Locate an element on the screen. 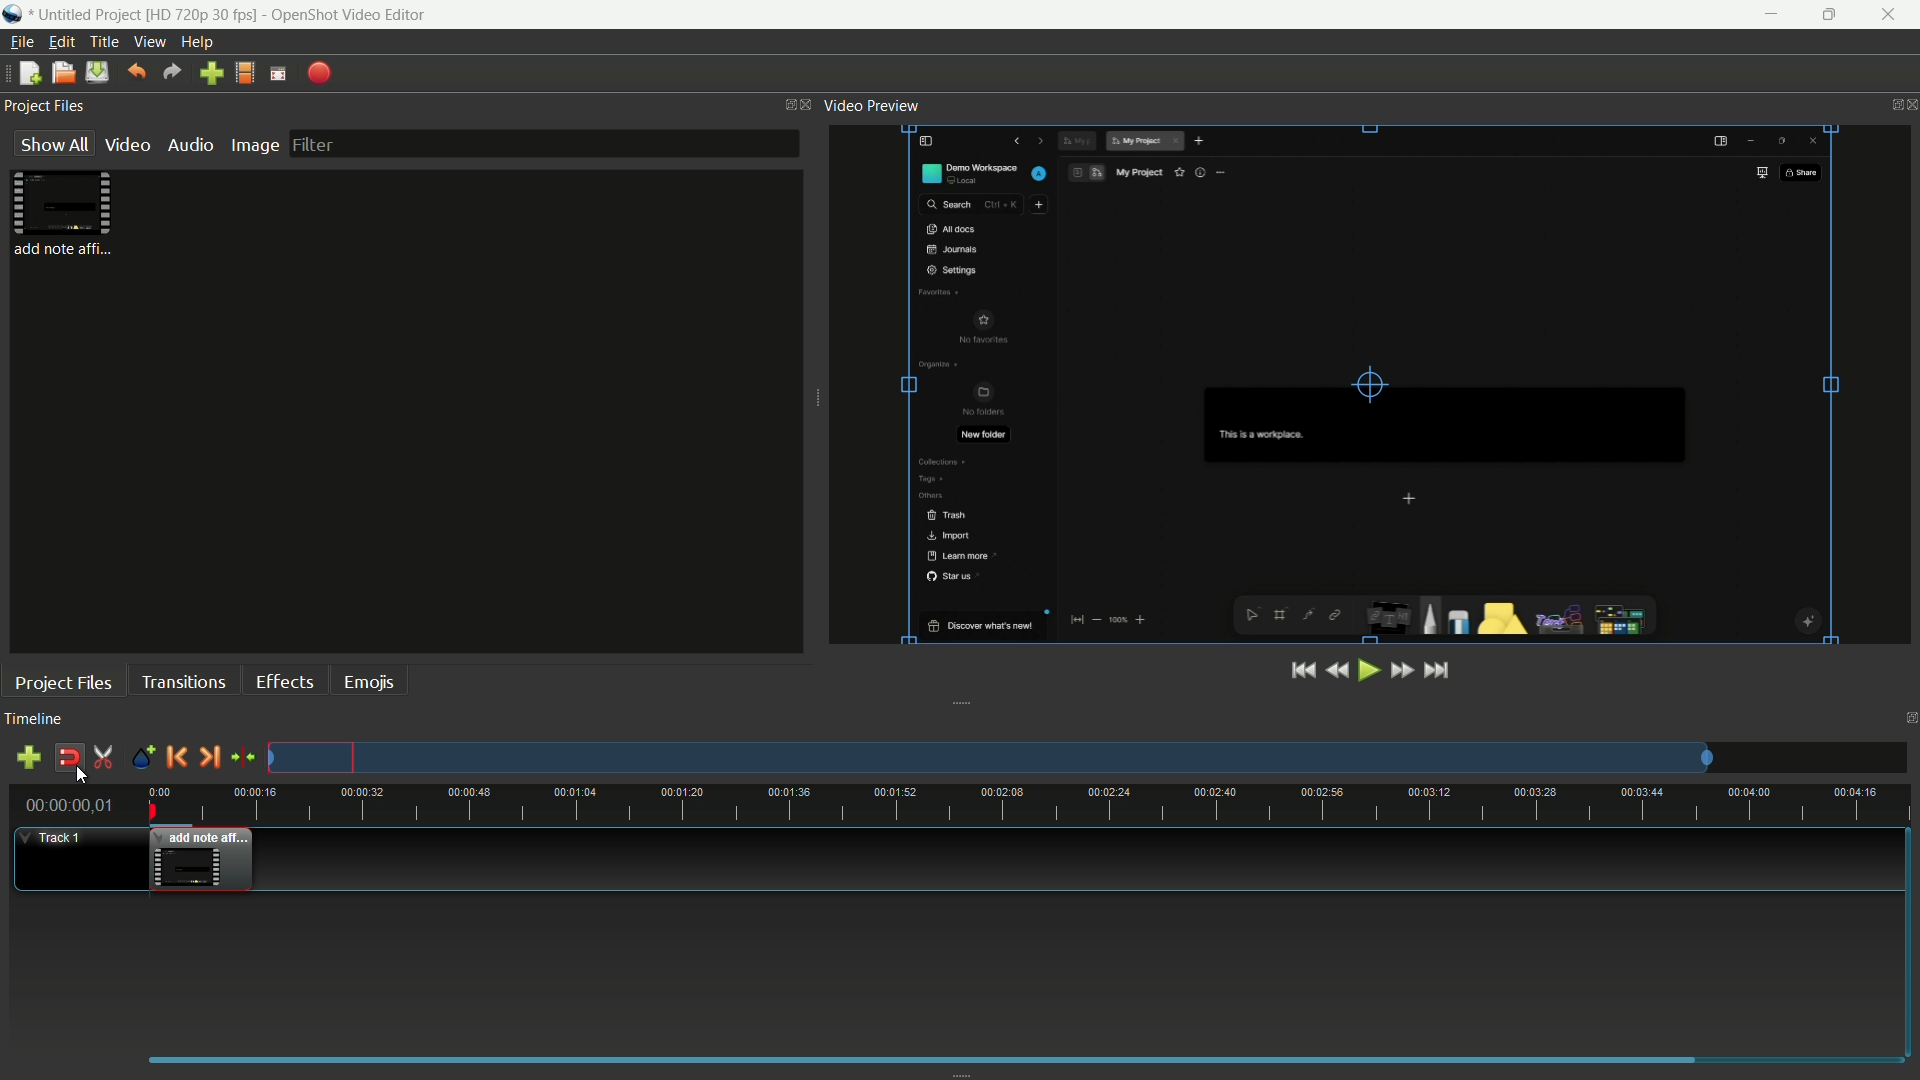 Image resolution: width=1920 pixels, height=1080 pixels. add track is located at coordinates (27, 758).